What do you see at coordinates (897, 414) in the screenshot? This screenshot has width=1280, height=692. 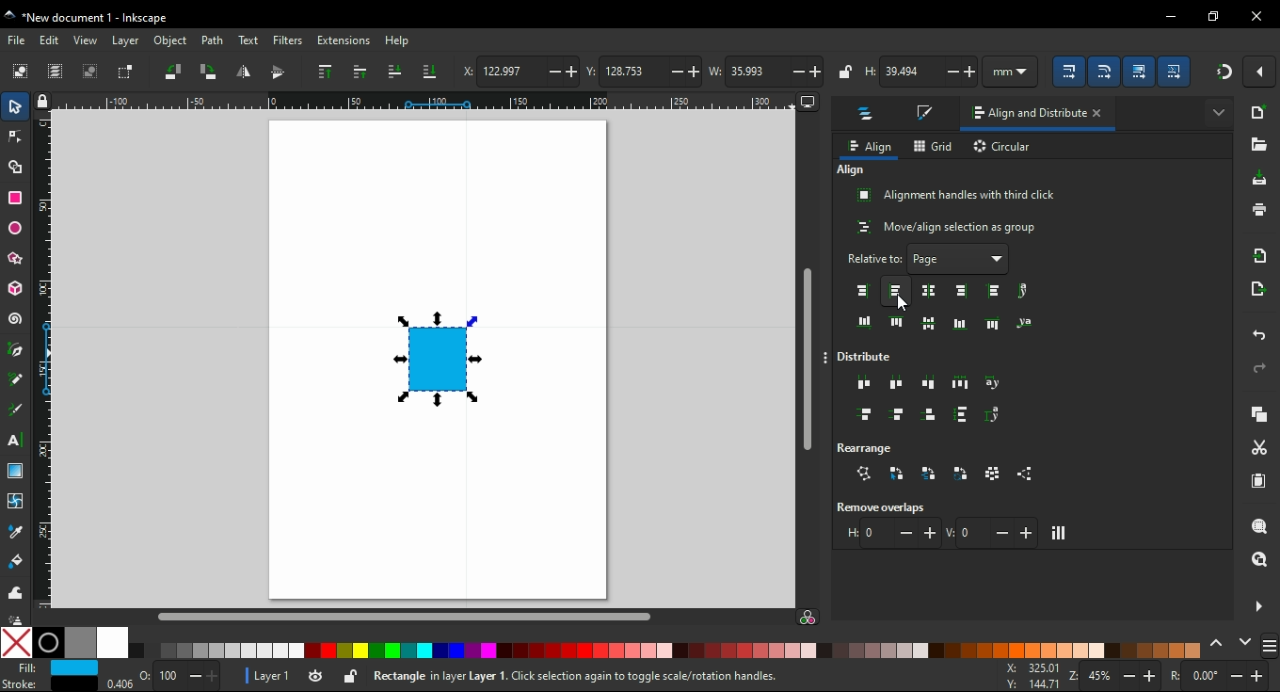 I see `distribute vertically with even spacing between centers` at bounding box center [897, 414].